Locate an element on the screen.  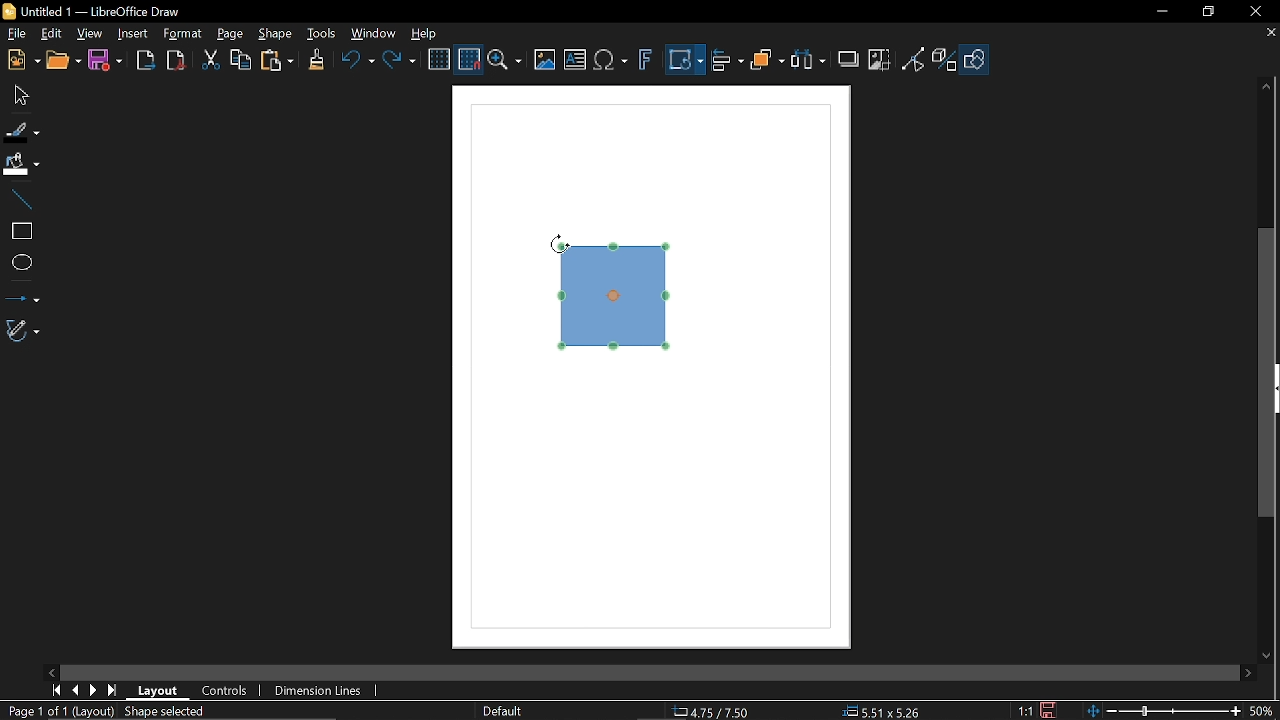
next page is located at coordinates (93, 689).